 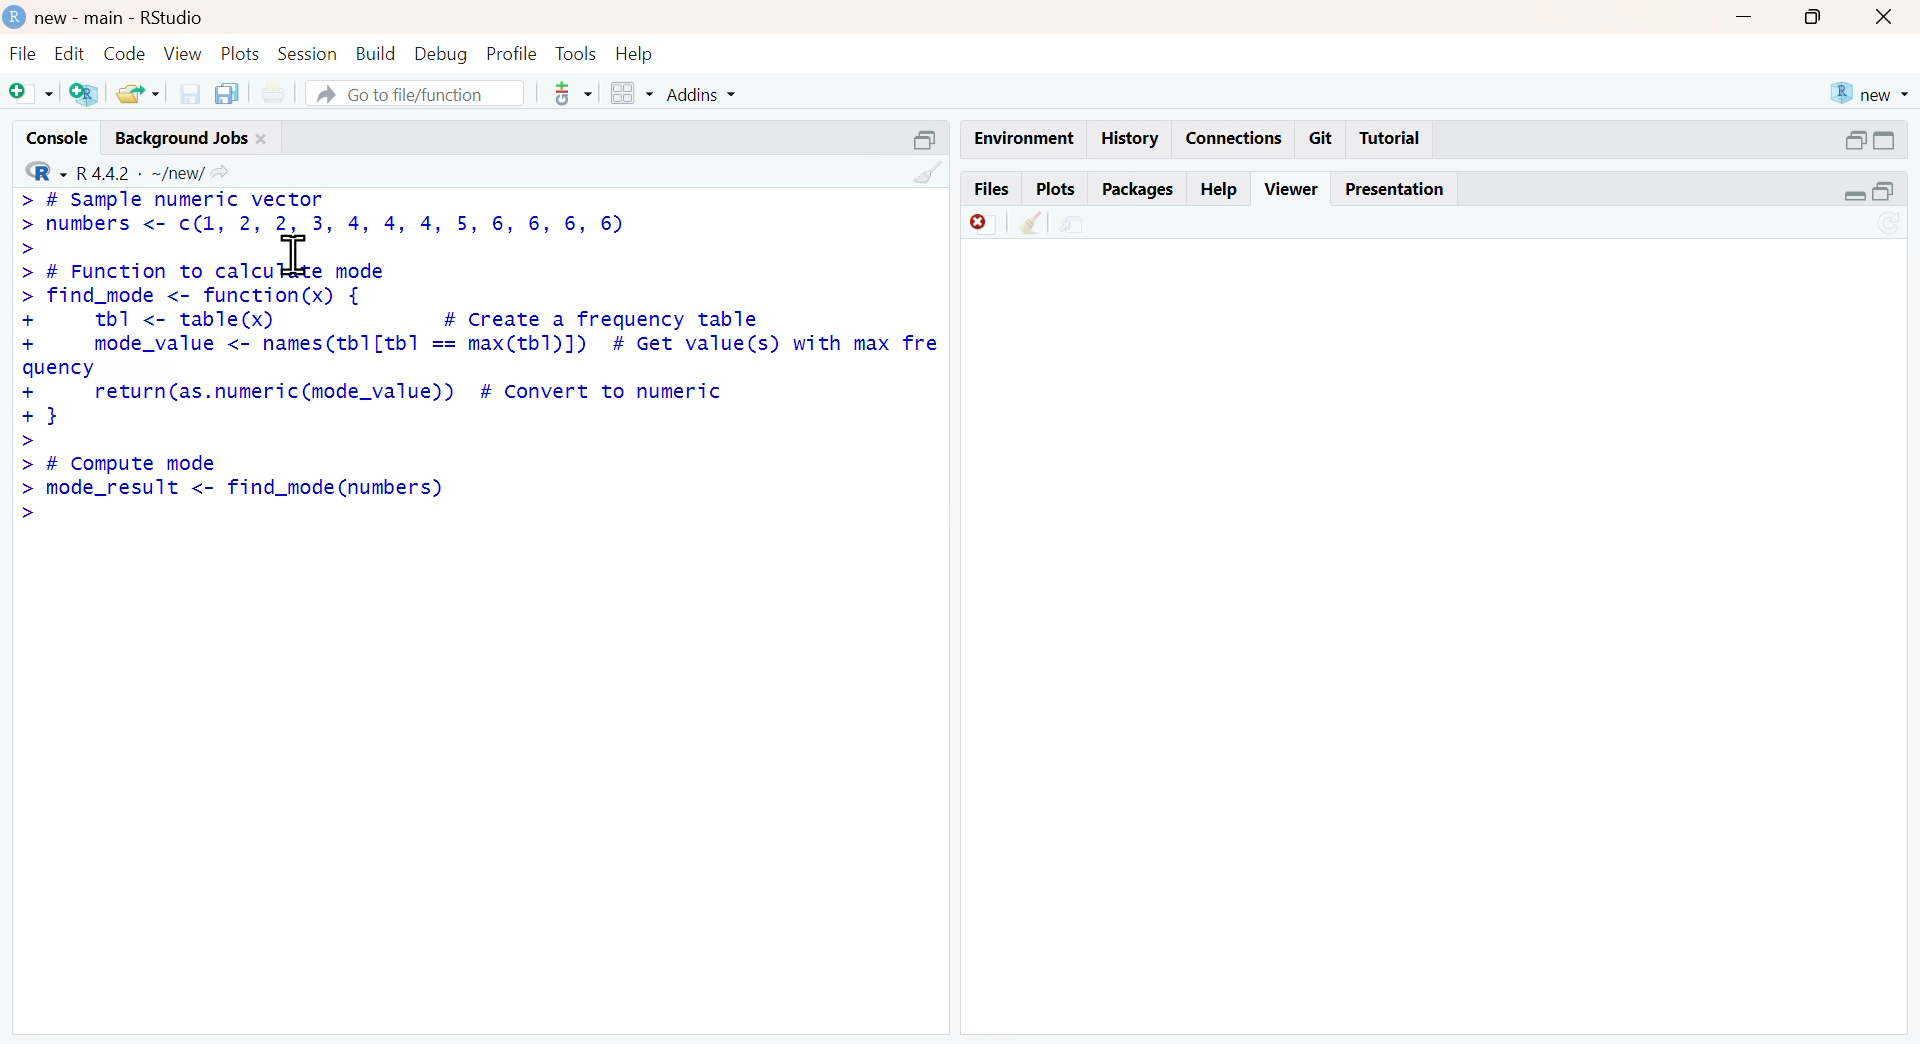 I want to click on code, so click(x=125, y=53).